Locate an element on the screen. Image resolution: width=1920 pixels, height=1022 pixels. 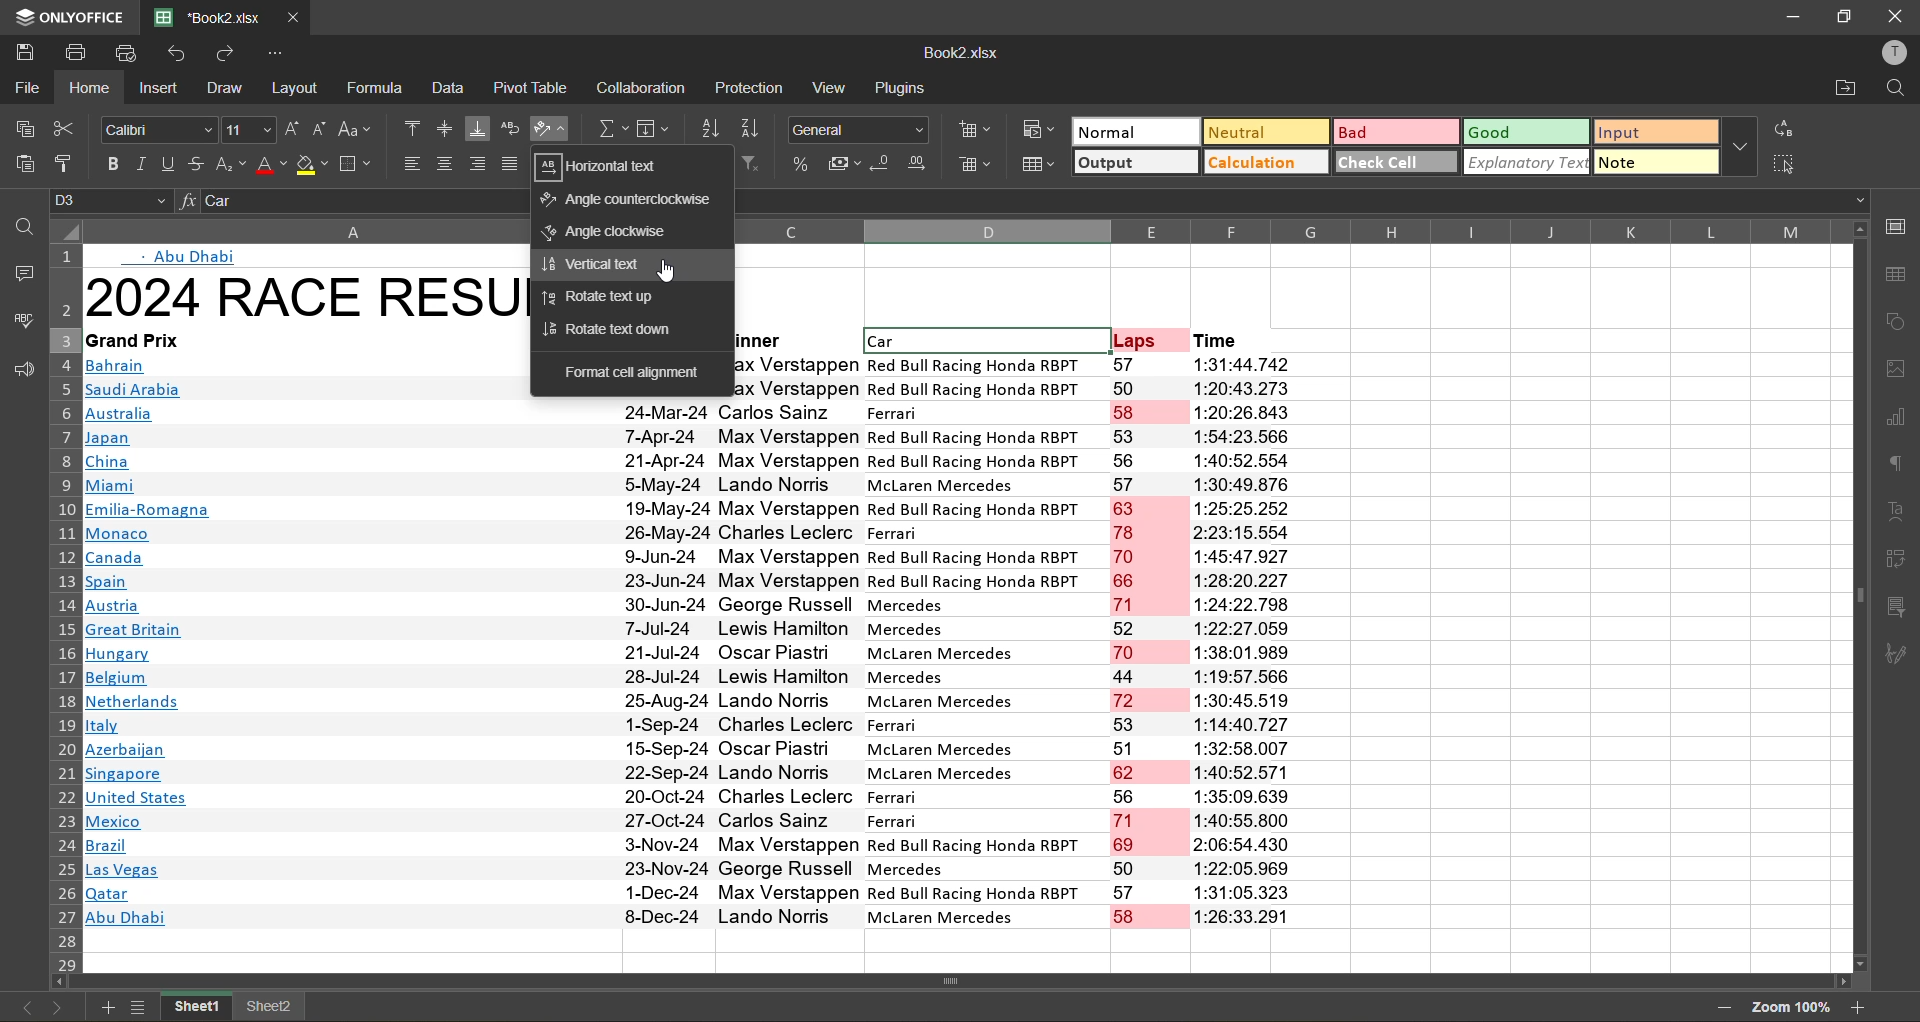
maximize is located at coordinates (1854, 15).